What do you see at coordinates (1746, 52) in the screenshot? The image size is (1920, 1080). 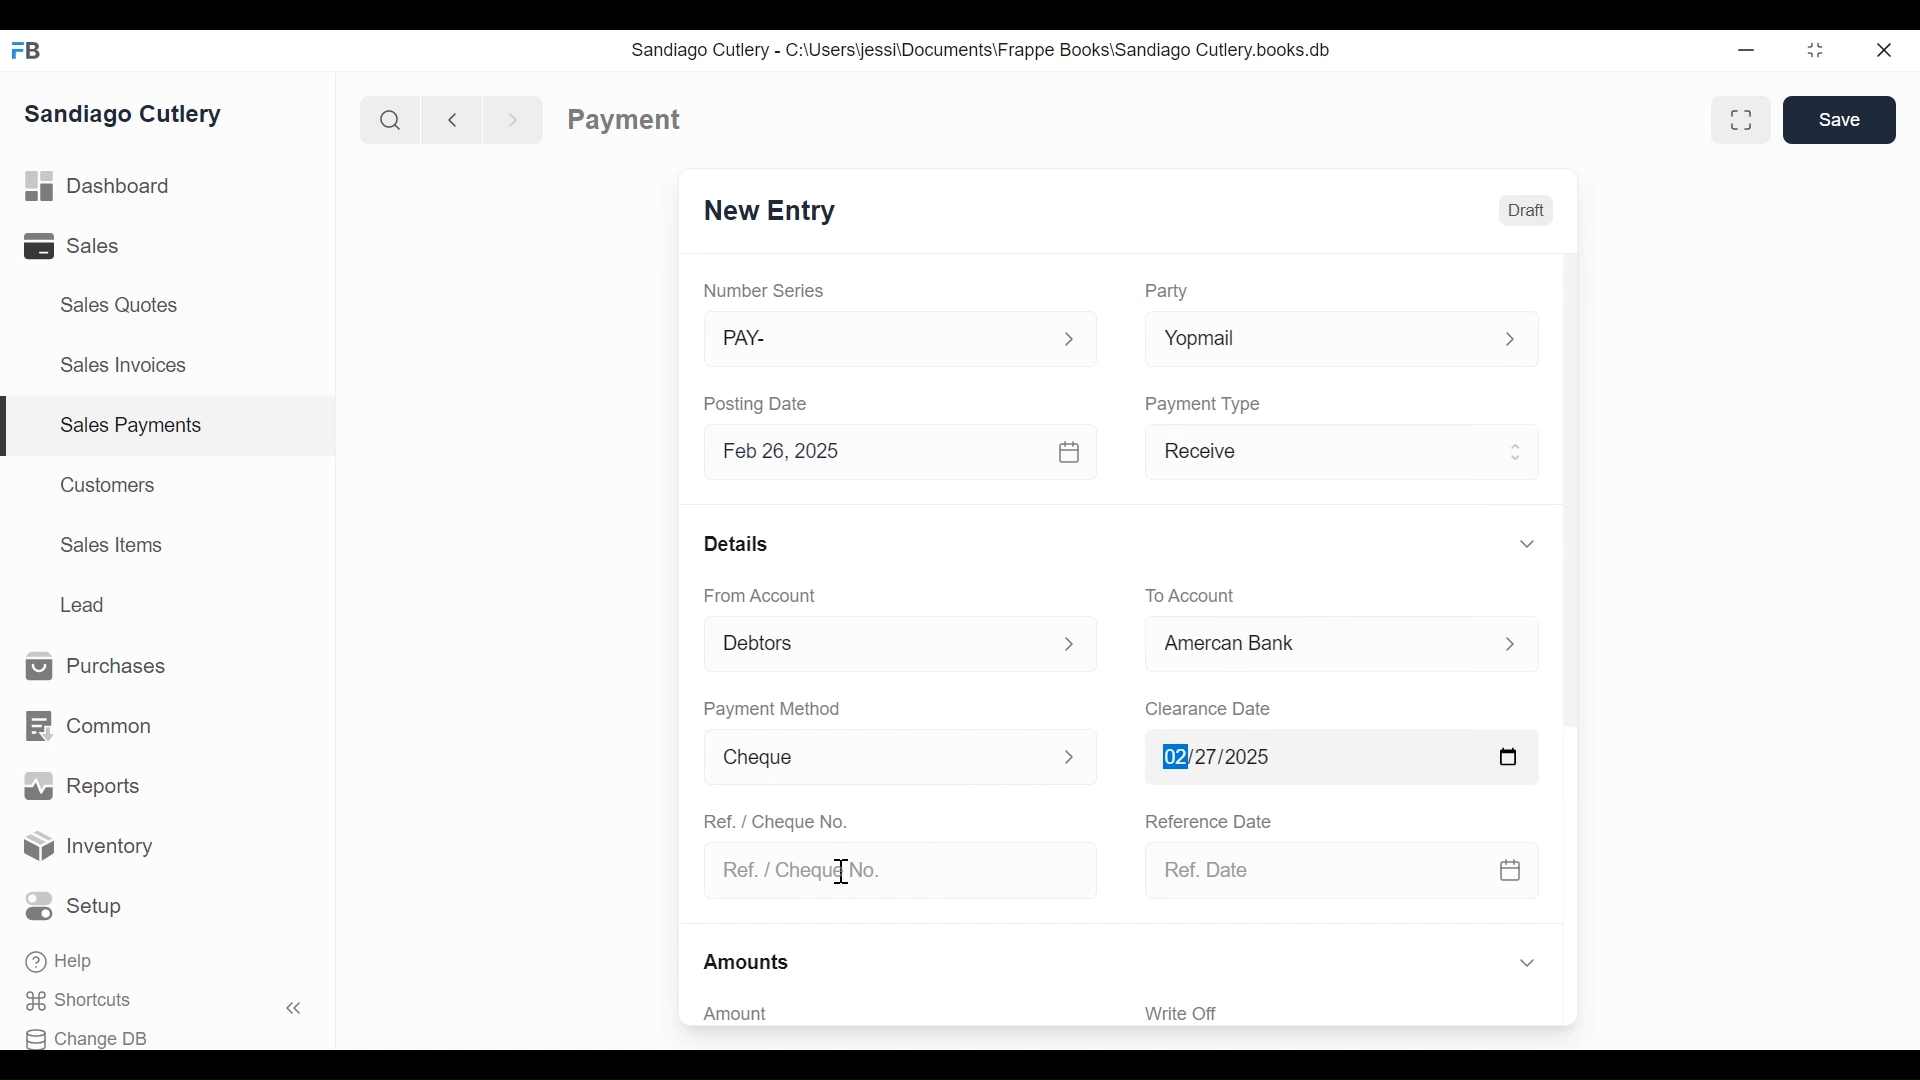 I see `Minimize` at bounding box center [1746, 52].